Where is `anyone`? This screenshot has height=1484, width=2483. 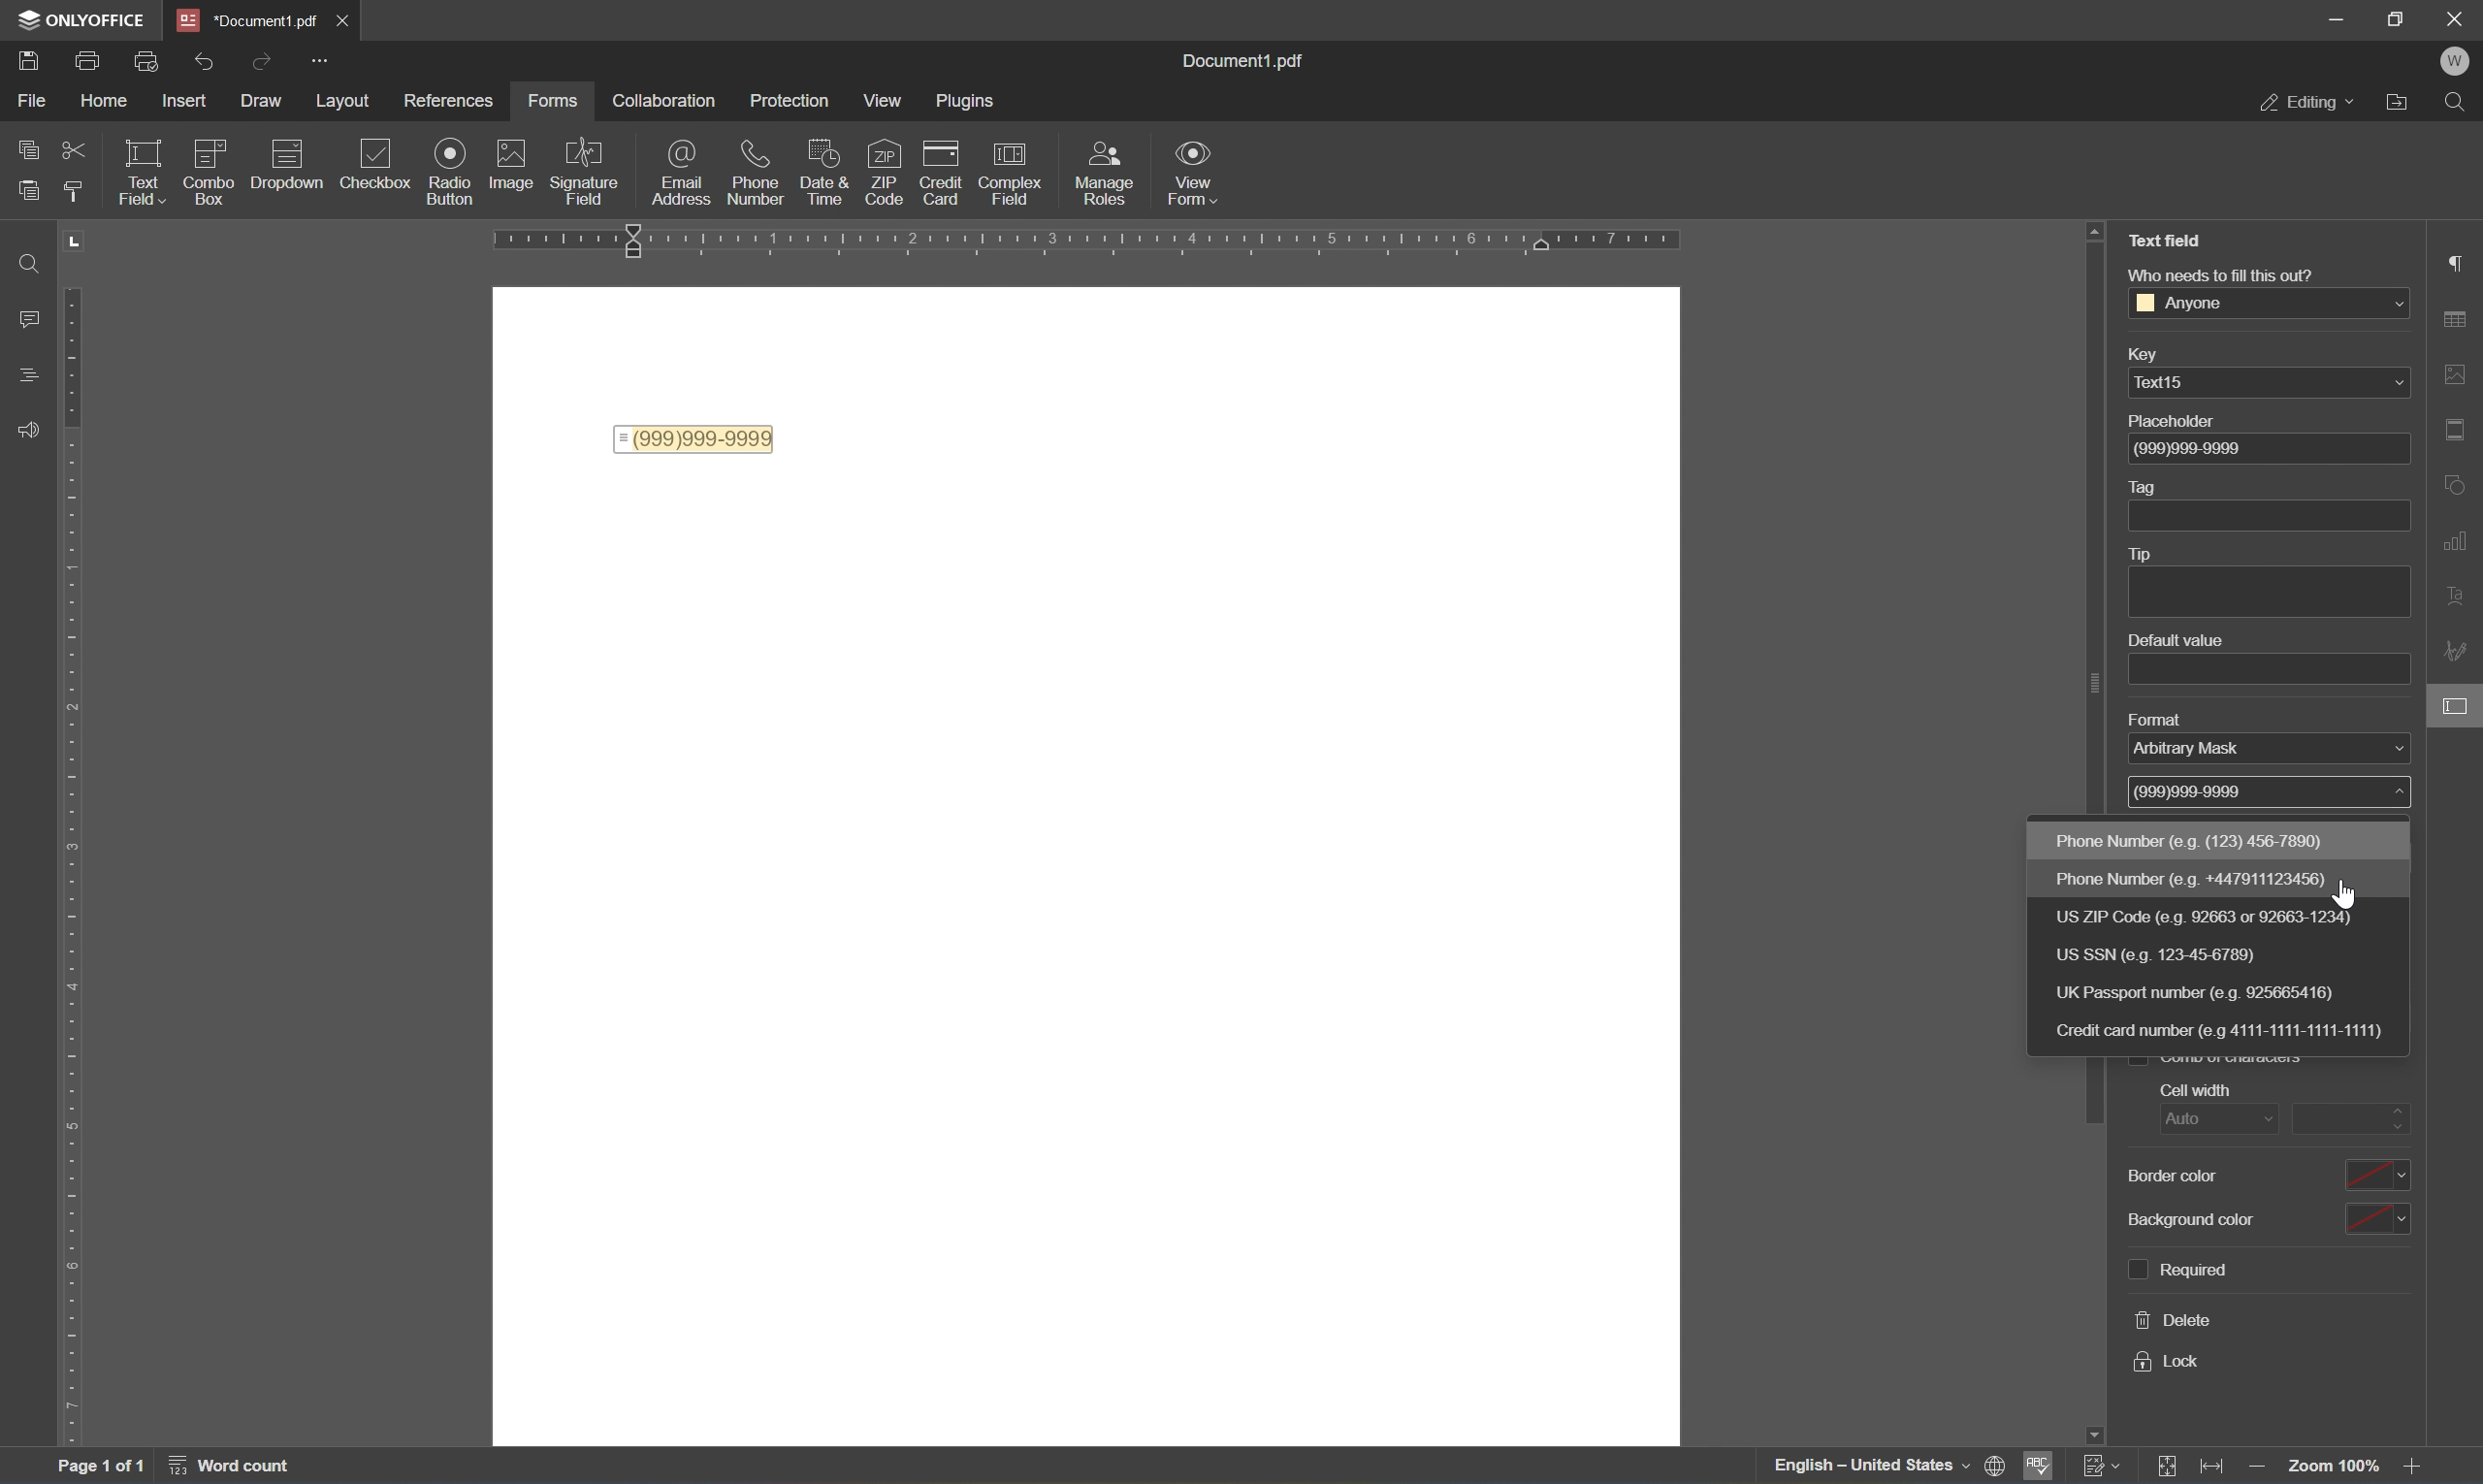
anyone is located at coordinates (2179, 303).